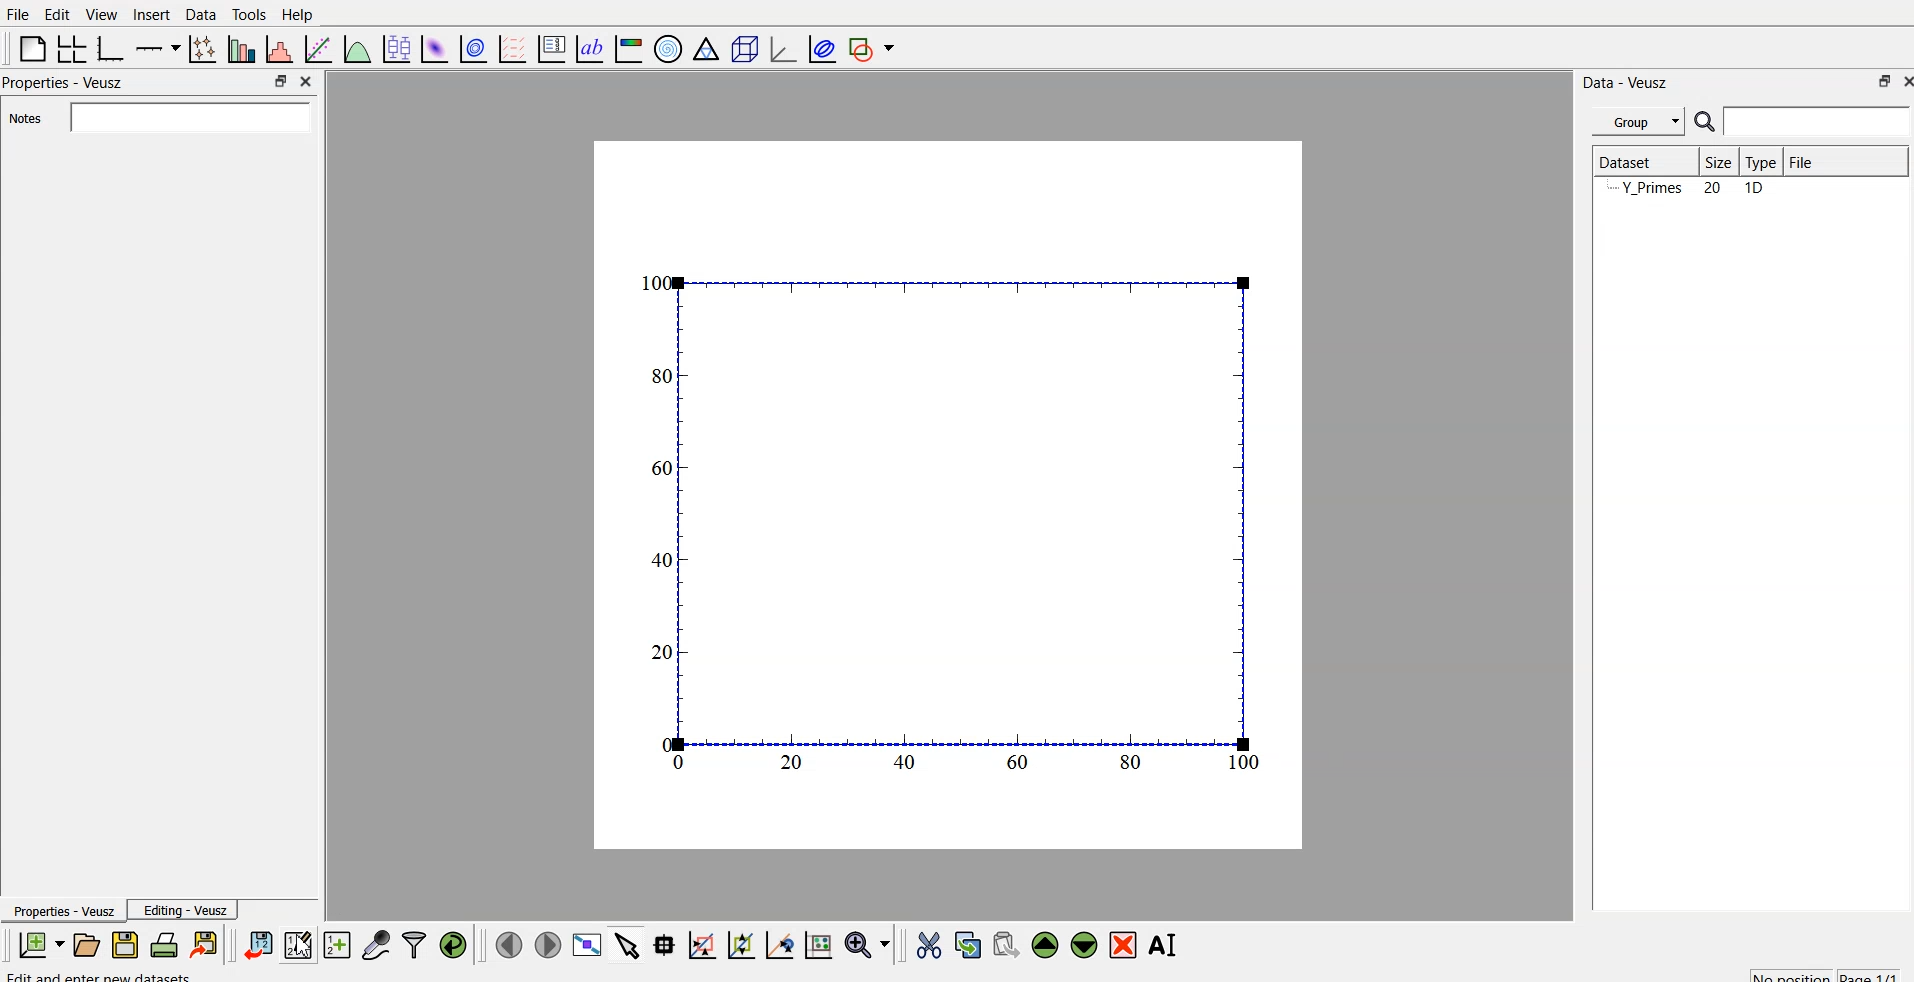 The image size is (1914, 982). I want to click on move up the widget, so click(1043, 944).